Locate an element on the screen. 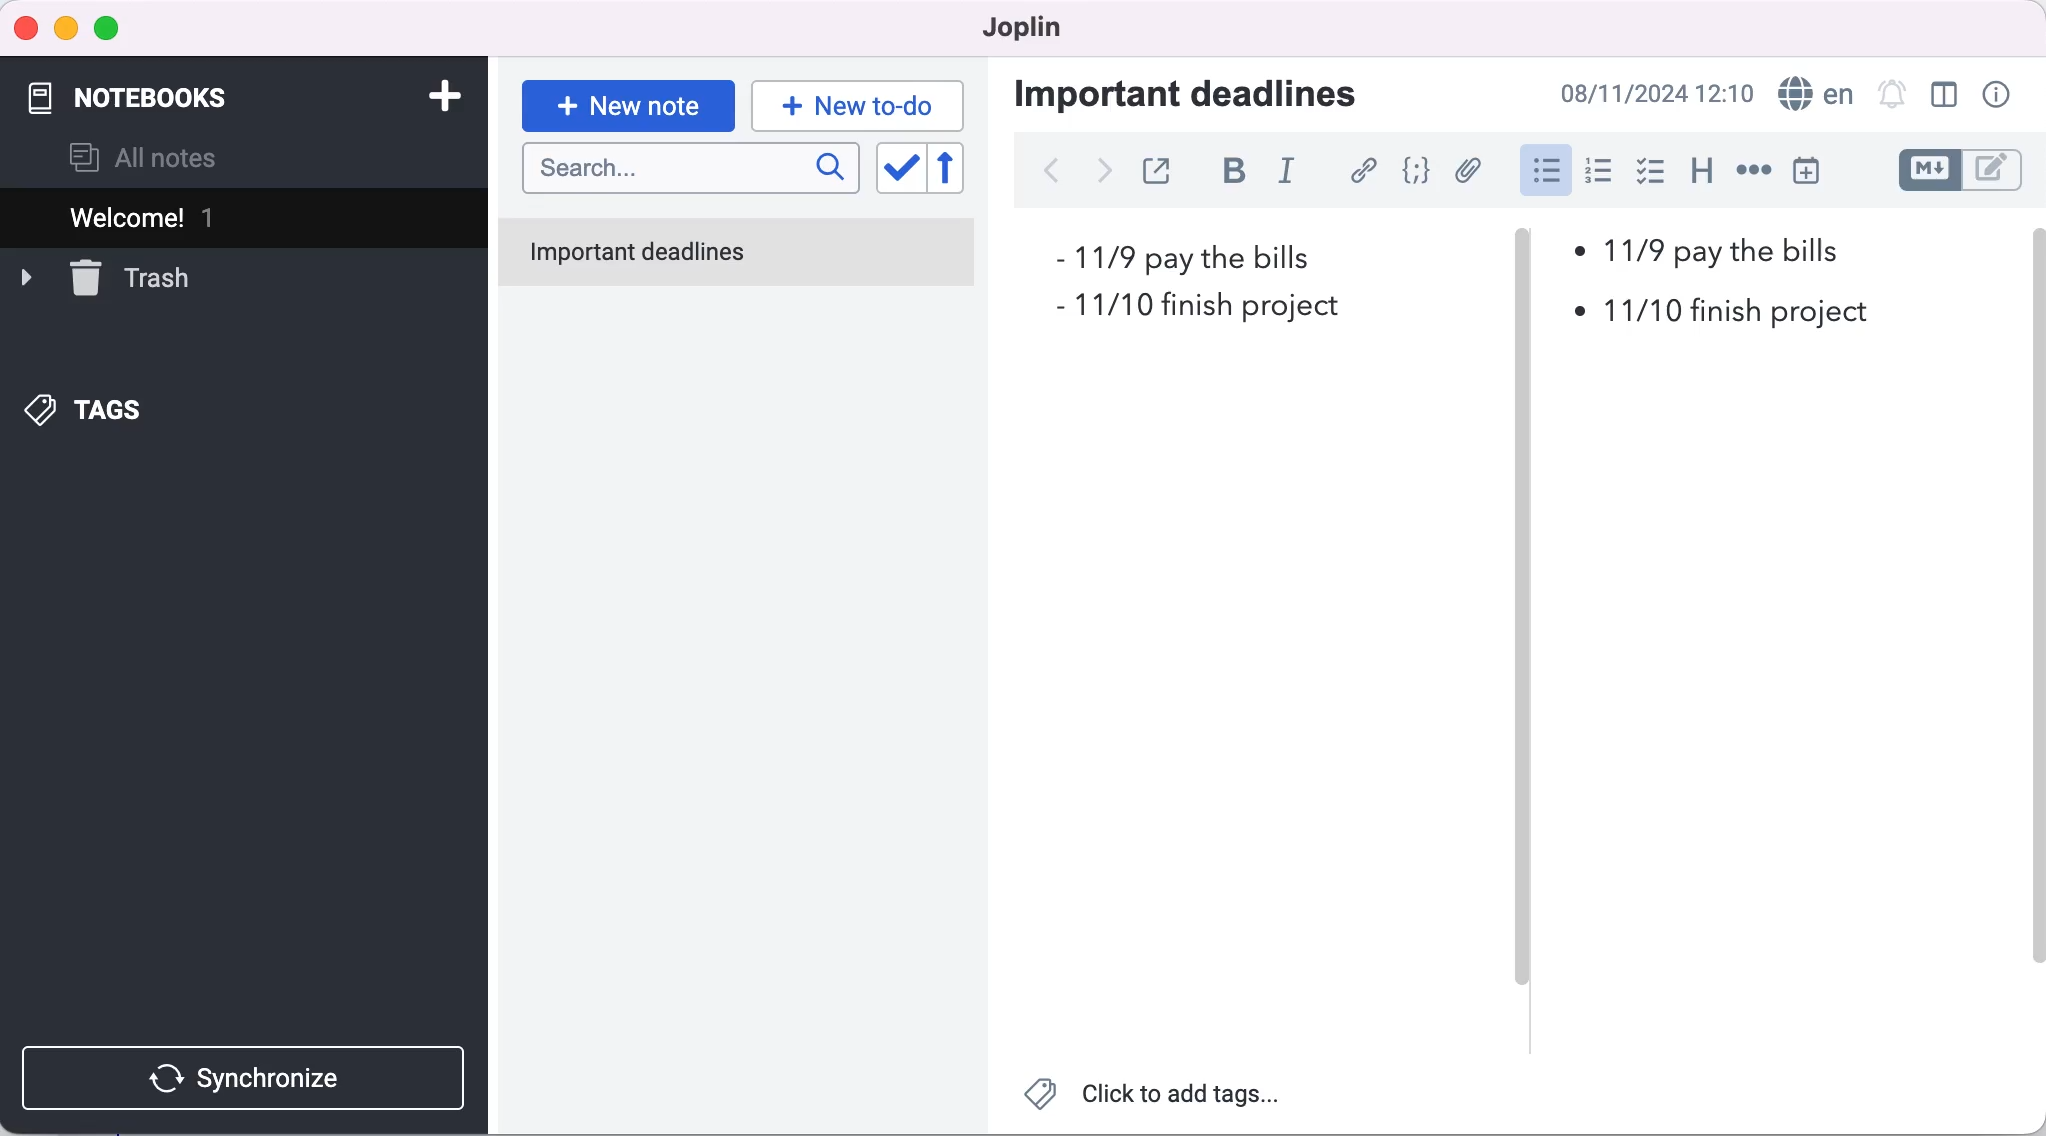 The height and width of the screenshot is (1136, 2046). cursor is located at coordinates (1545, 172).